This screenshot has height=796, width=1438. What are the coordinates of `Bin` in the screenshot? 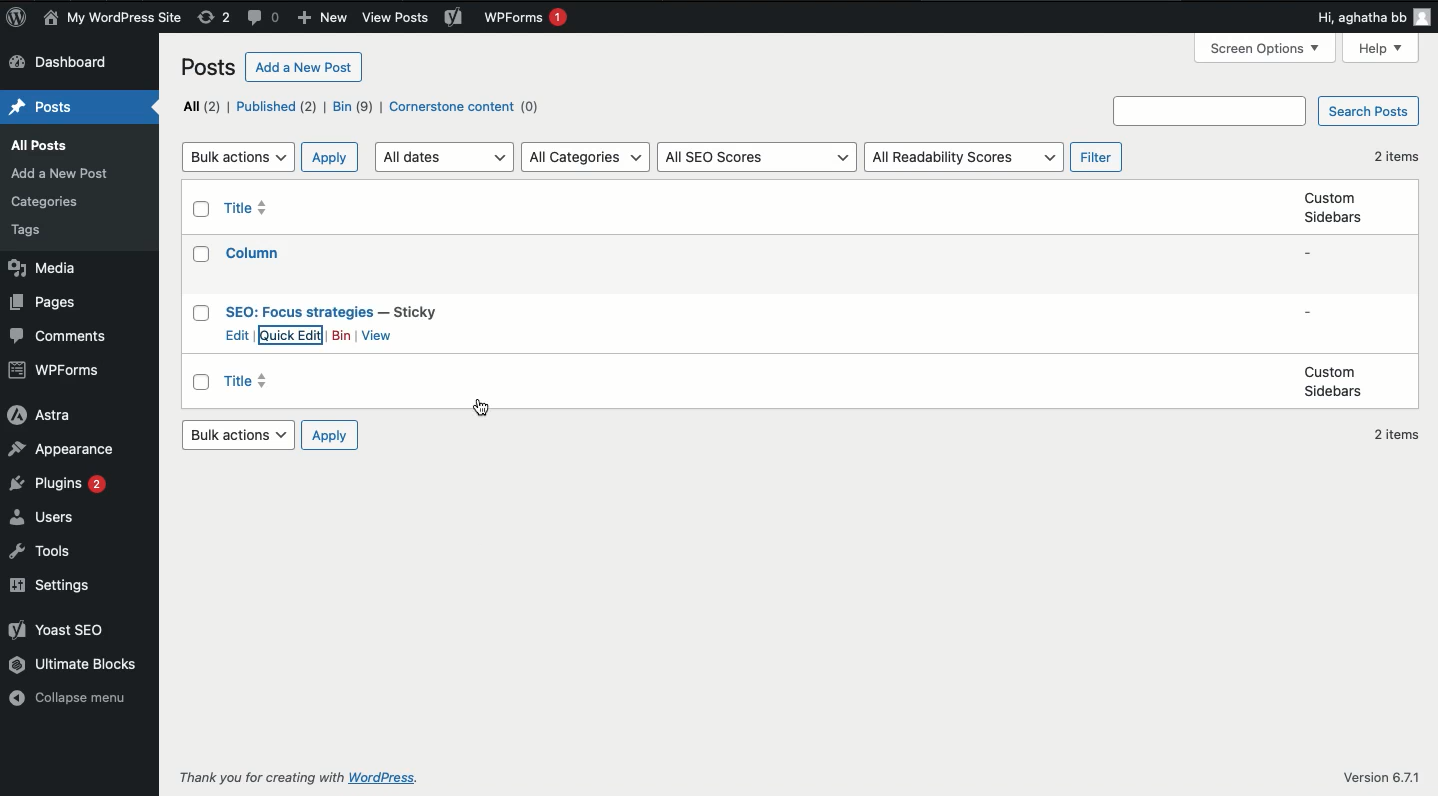 It's located at (353, 106).